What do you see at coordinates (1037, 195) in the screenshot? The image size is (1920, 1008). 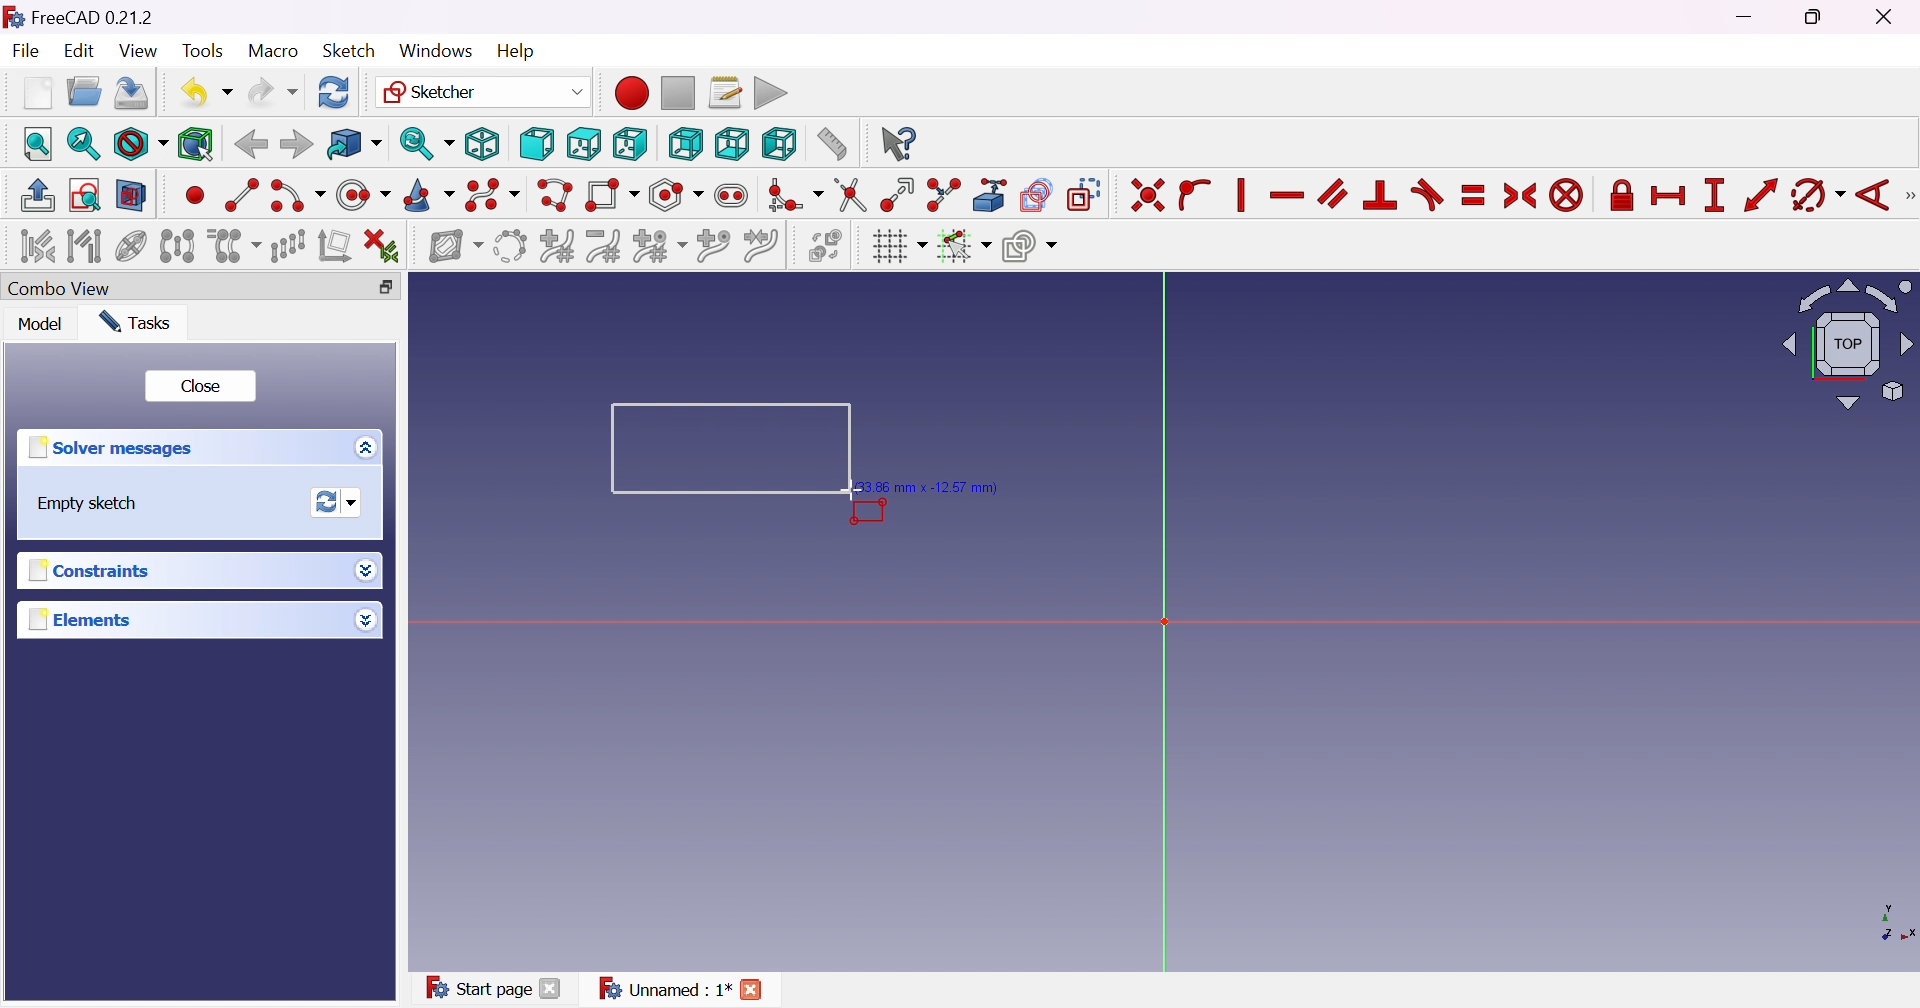 I see `Create carbon copy` at bounding box center [1037, 195].